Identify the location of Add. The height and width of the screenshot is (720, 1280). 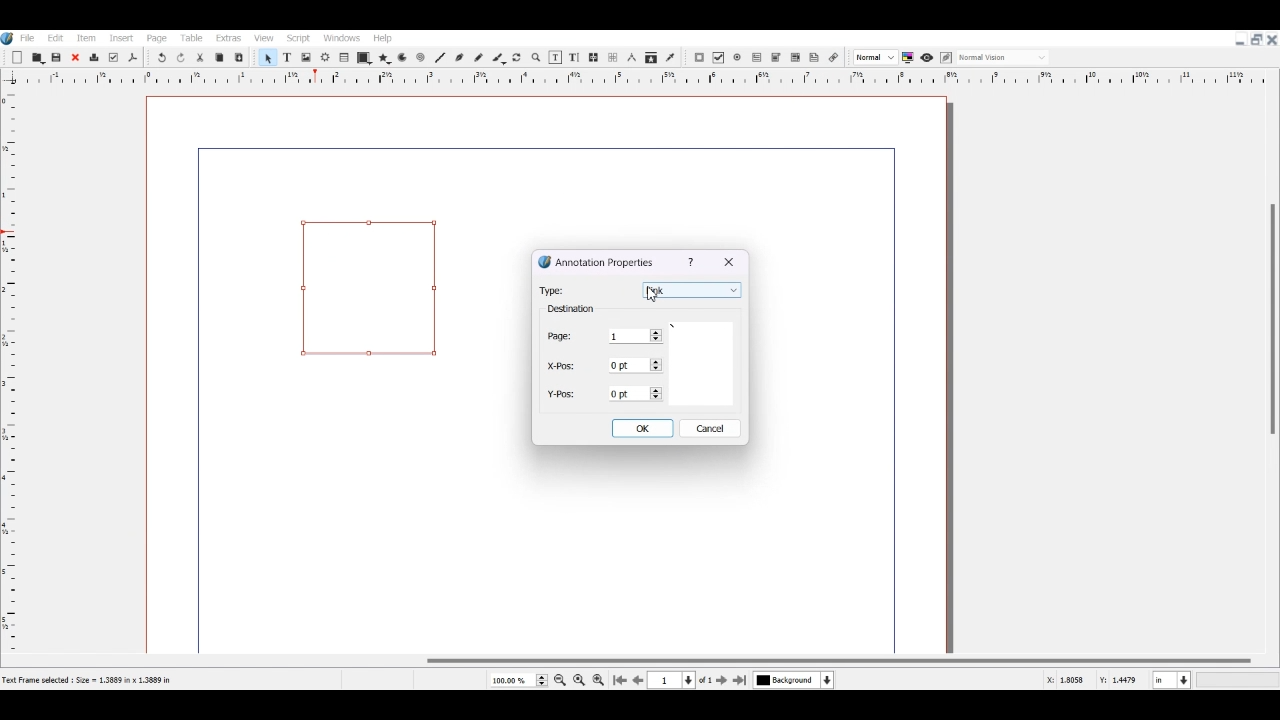
(17, 58).